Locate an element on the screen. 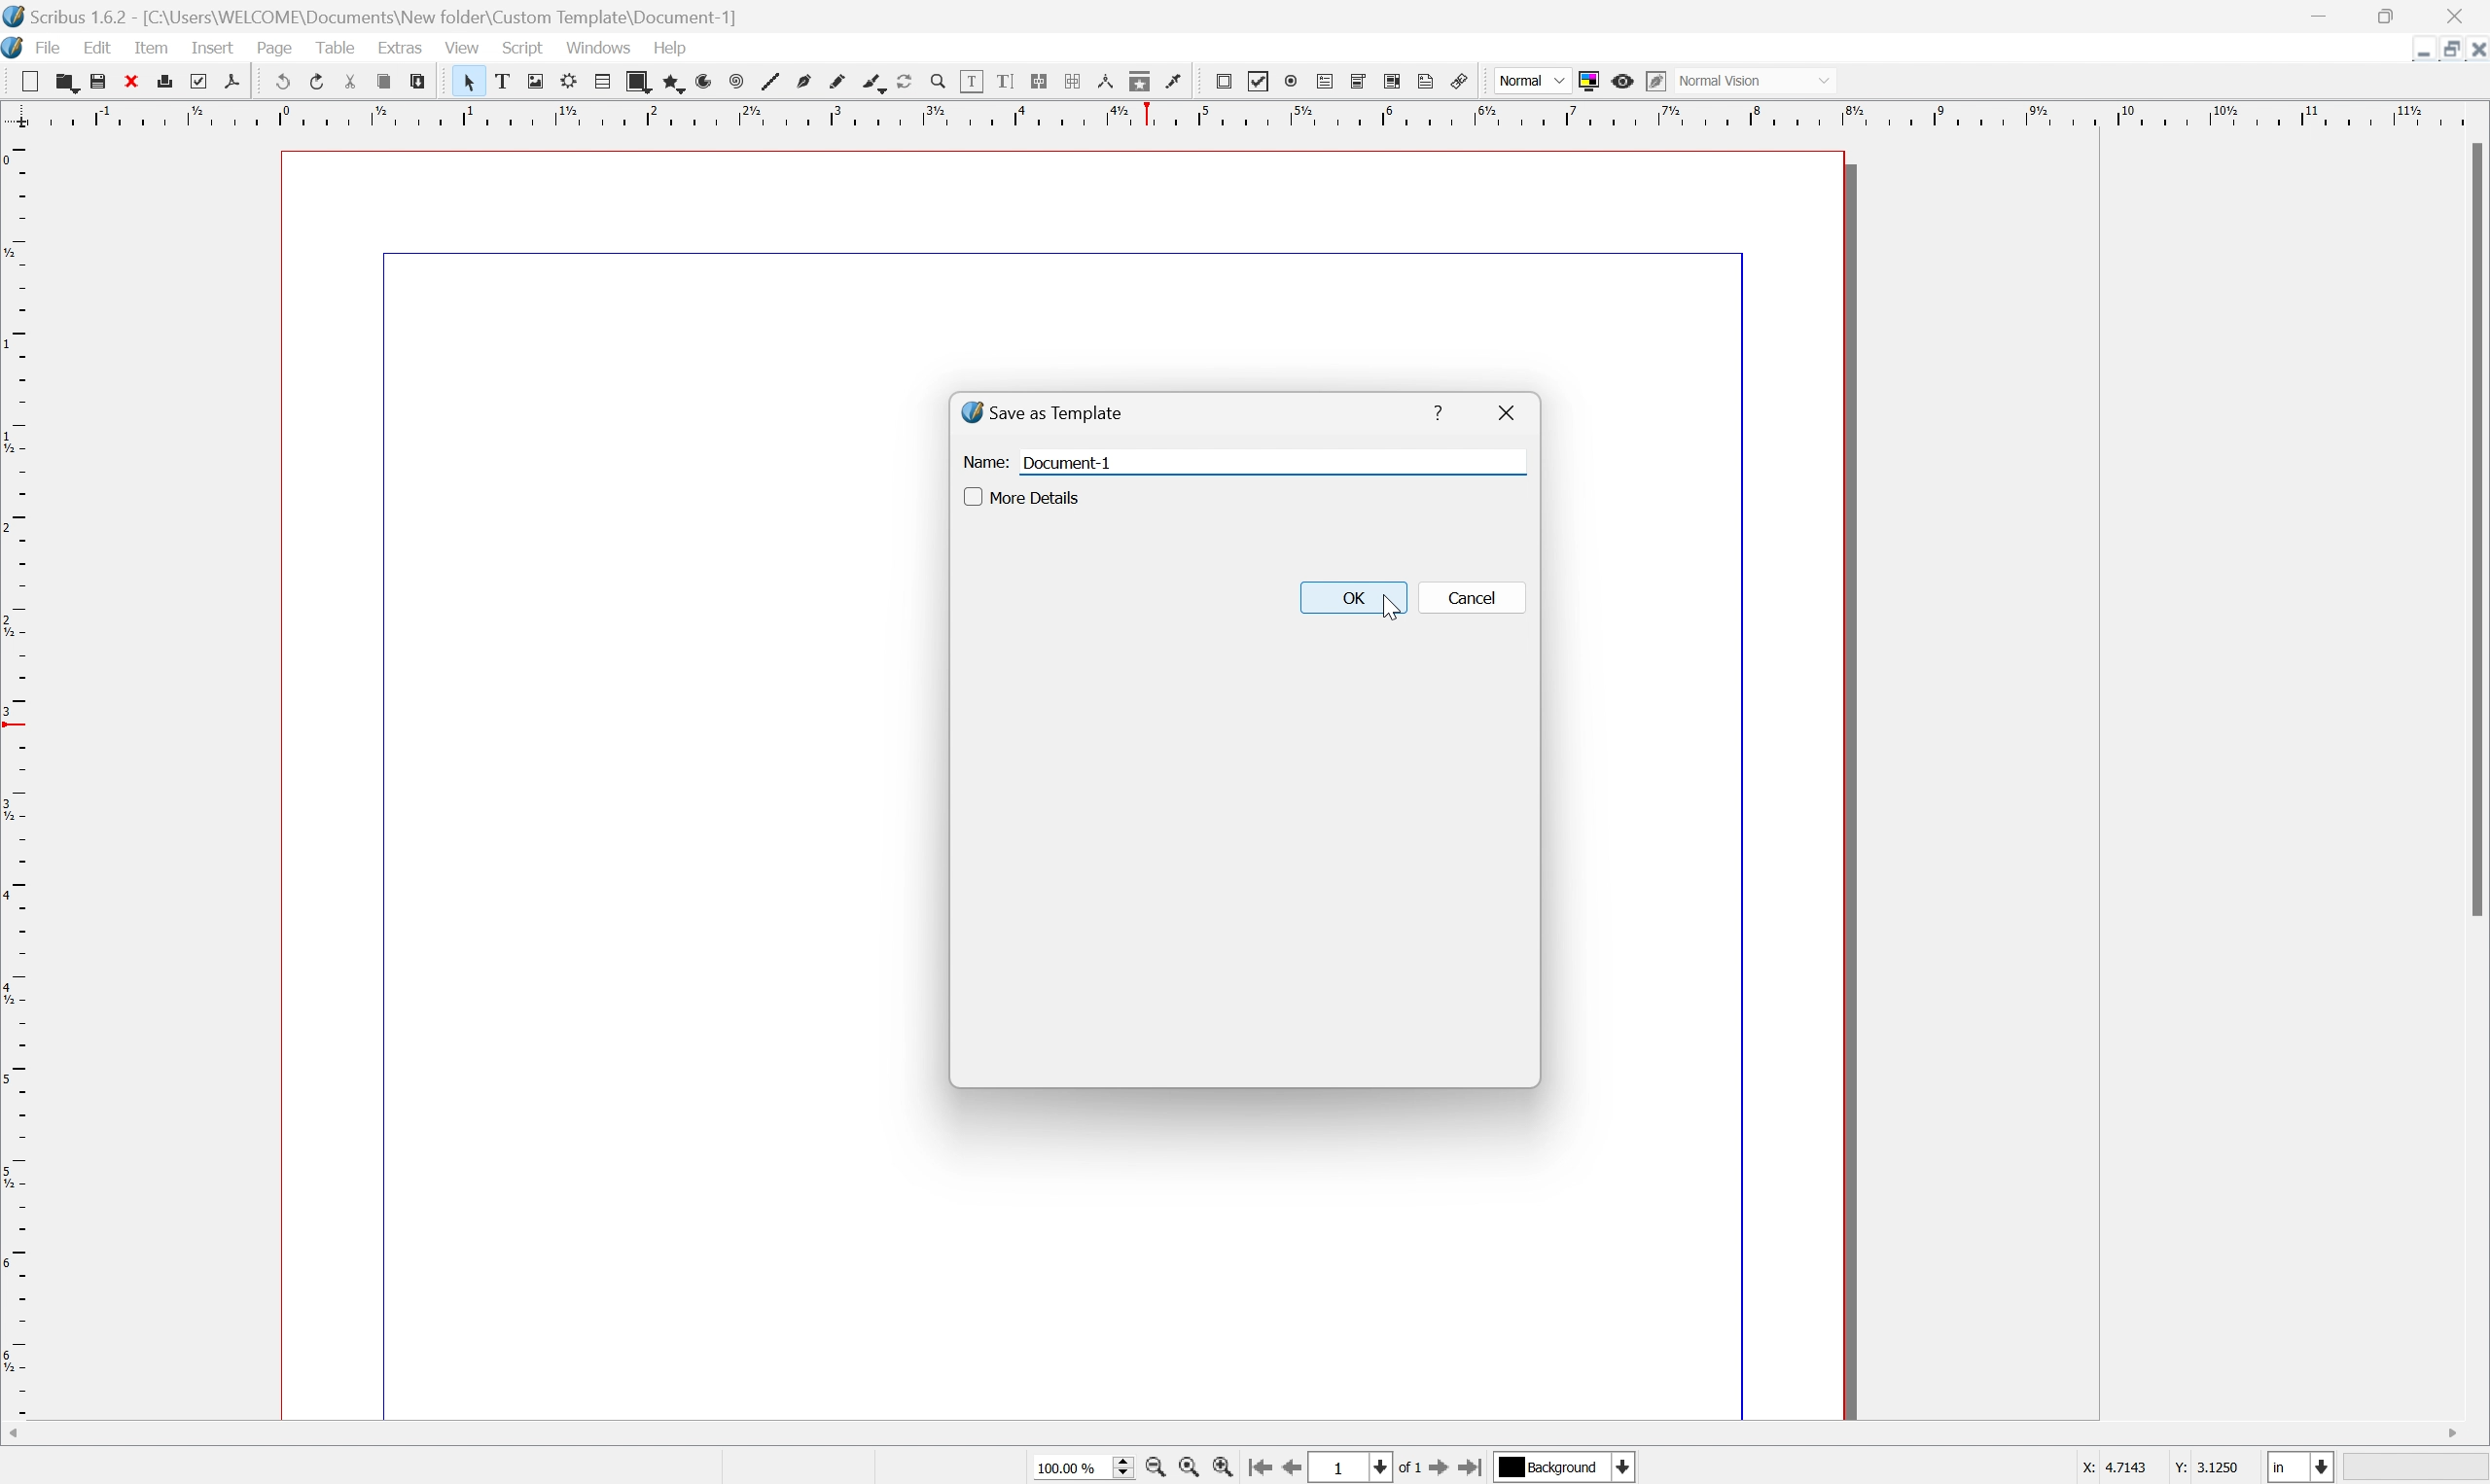 This screenshot has height=1484, width=2490. PDF checkbox is located at coordinates (1257, 81).